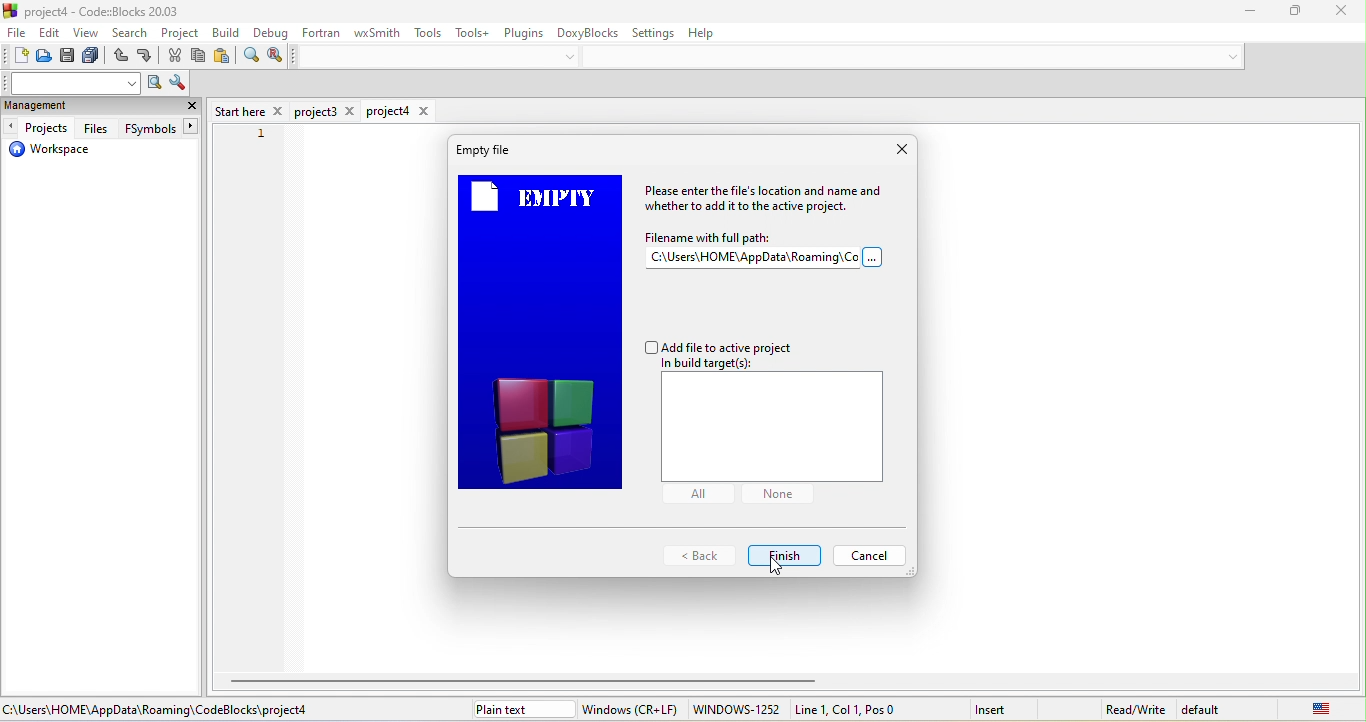 The width and height of the screenshot is (1366, 722). What do you see at coordinates (471, 32) in the screenshot?
I see `tools+` at bounding box center [471, 32].